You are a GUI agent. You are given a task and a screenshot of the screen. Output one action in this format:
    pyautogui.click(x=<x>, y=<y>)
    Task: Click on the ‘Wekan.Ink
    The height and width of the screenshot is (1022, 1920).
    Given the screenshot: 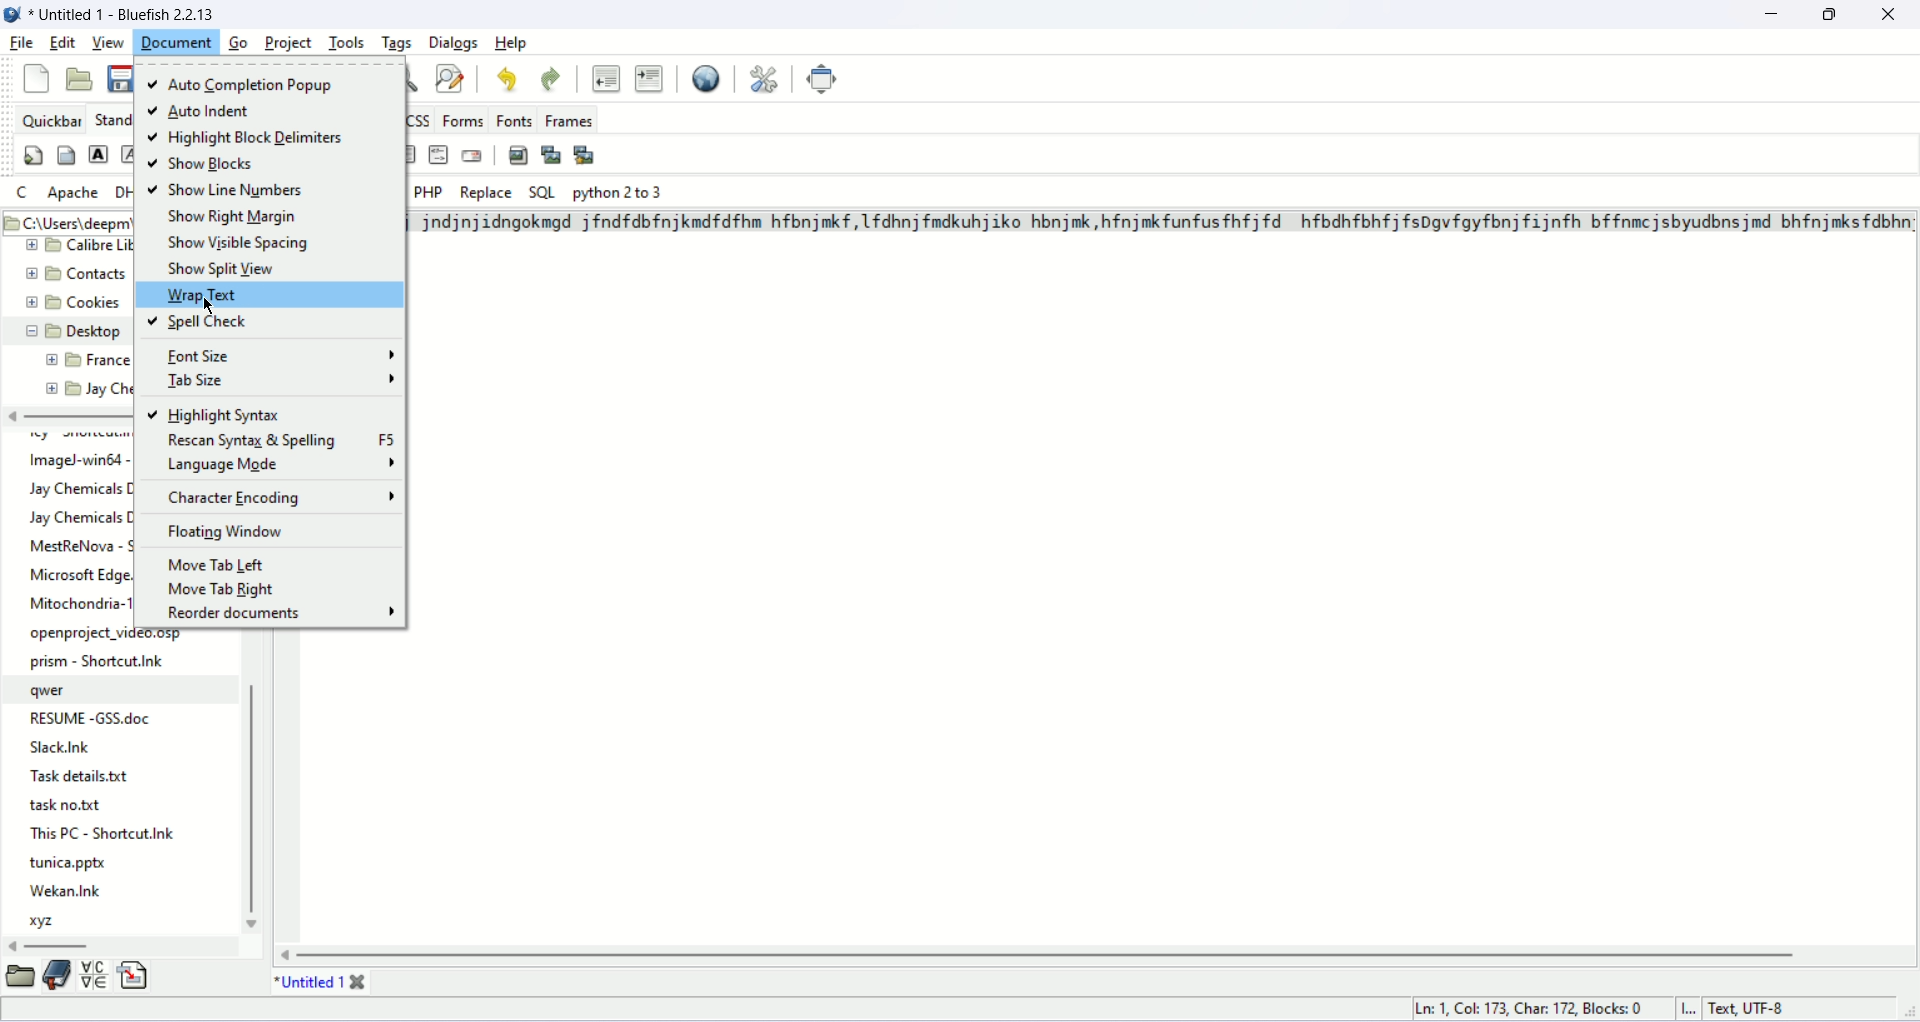 What is the action you would take?
    pyautogui.click(x=64, y=890)
    